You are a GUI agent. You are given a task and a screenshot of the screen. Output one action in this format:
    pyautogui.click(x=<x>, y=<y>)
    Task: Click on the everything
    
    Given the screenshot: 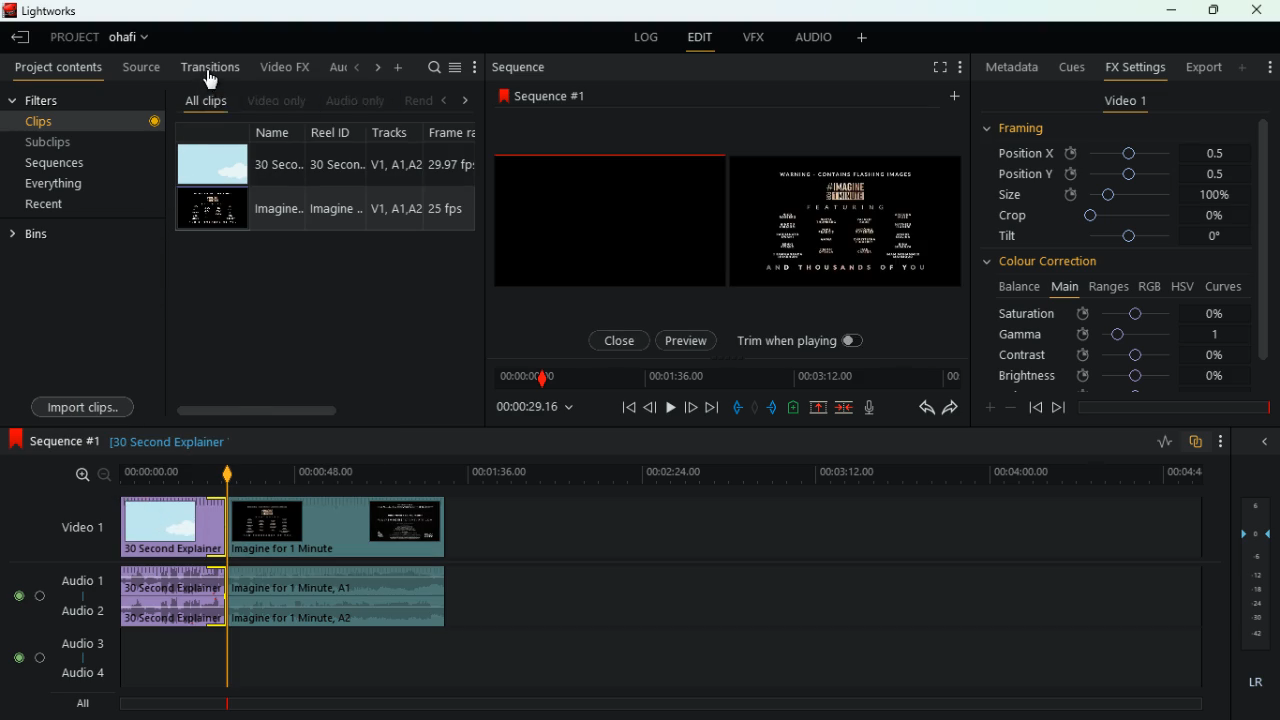 What is the action you would take?
    pyautogui.click(x=71, y=184)
    